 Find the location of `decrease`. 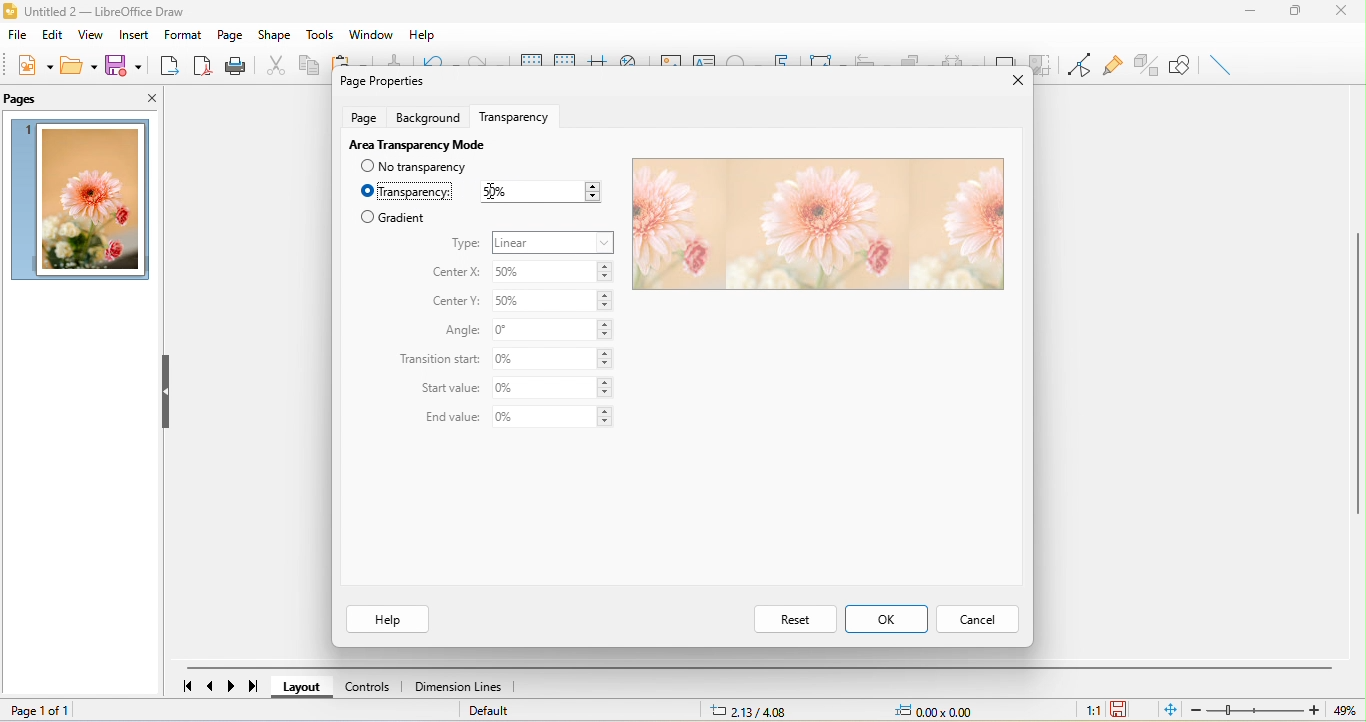

decrease is located at coordinates (591, 198).